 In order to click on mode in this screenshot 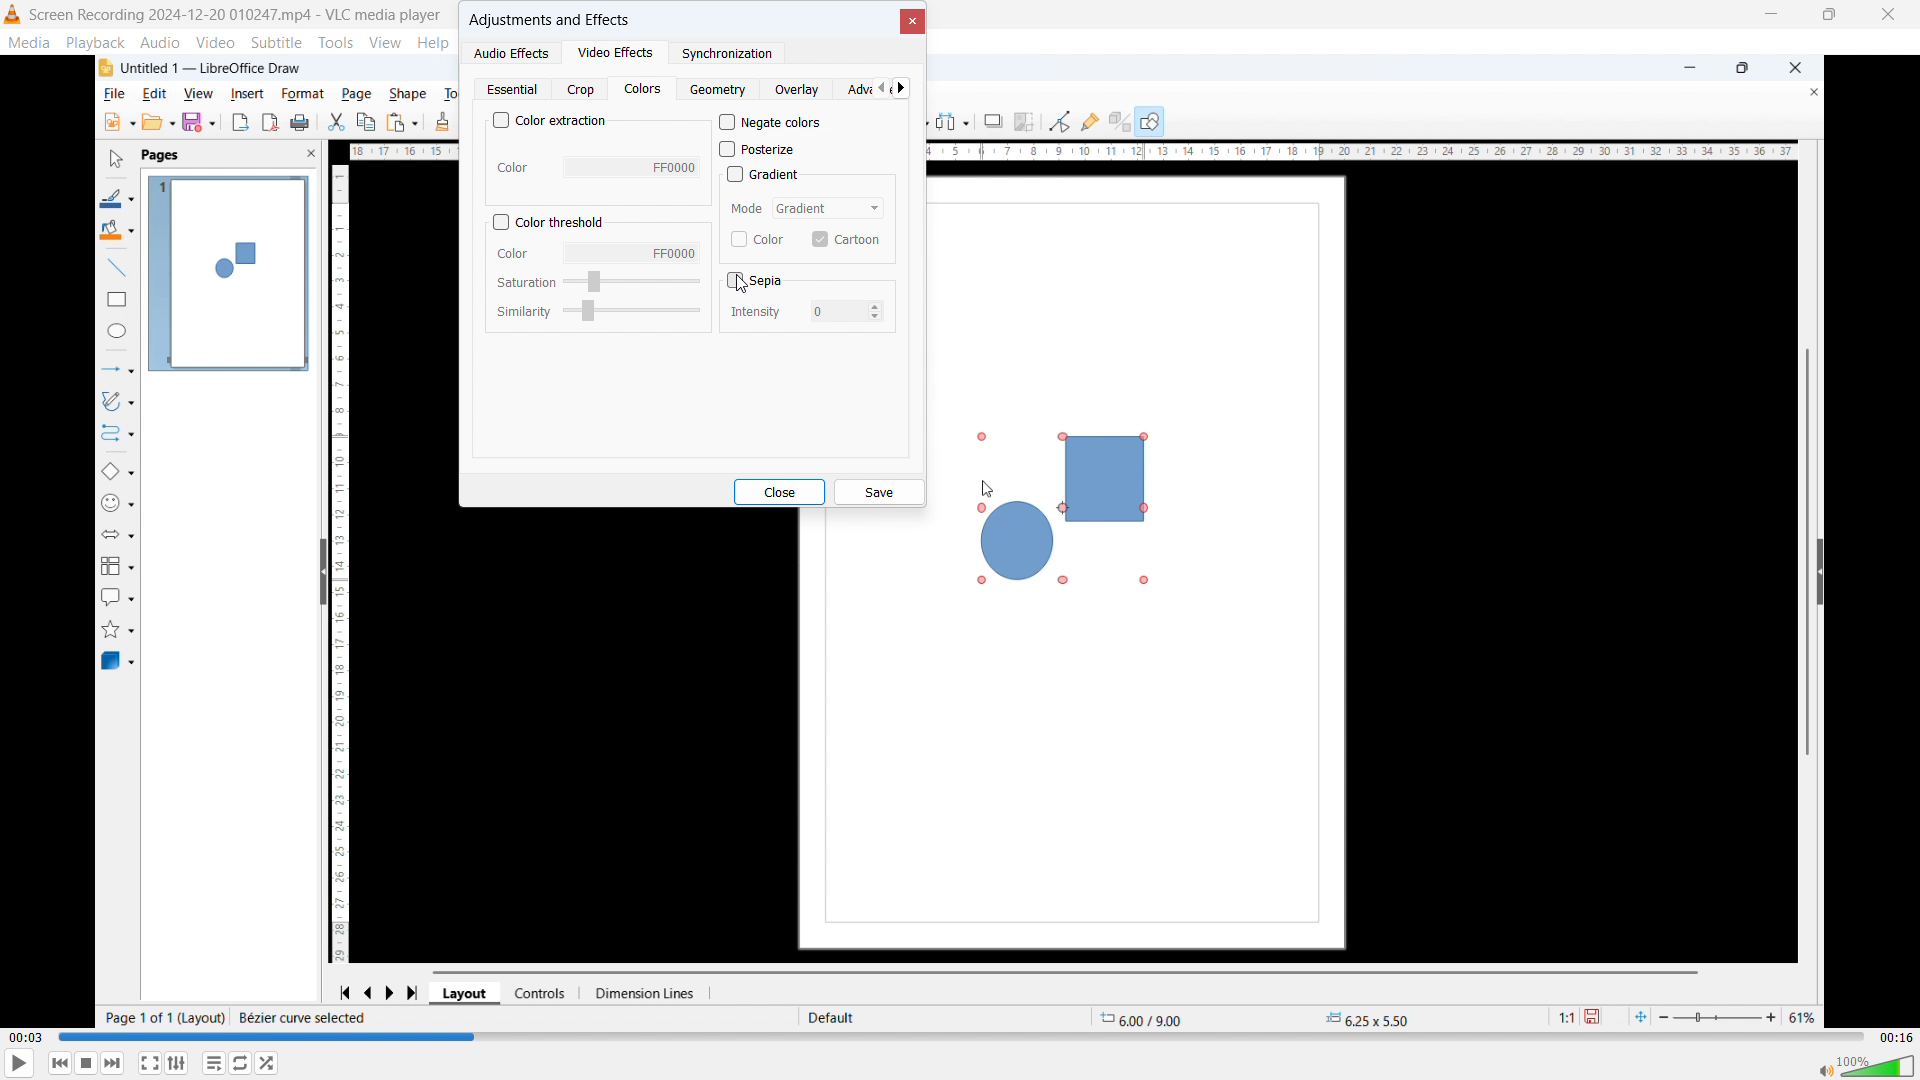, I will do `click(747, 209)`.